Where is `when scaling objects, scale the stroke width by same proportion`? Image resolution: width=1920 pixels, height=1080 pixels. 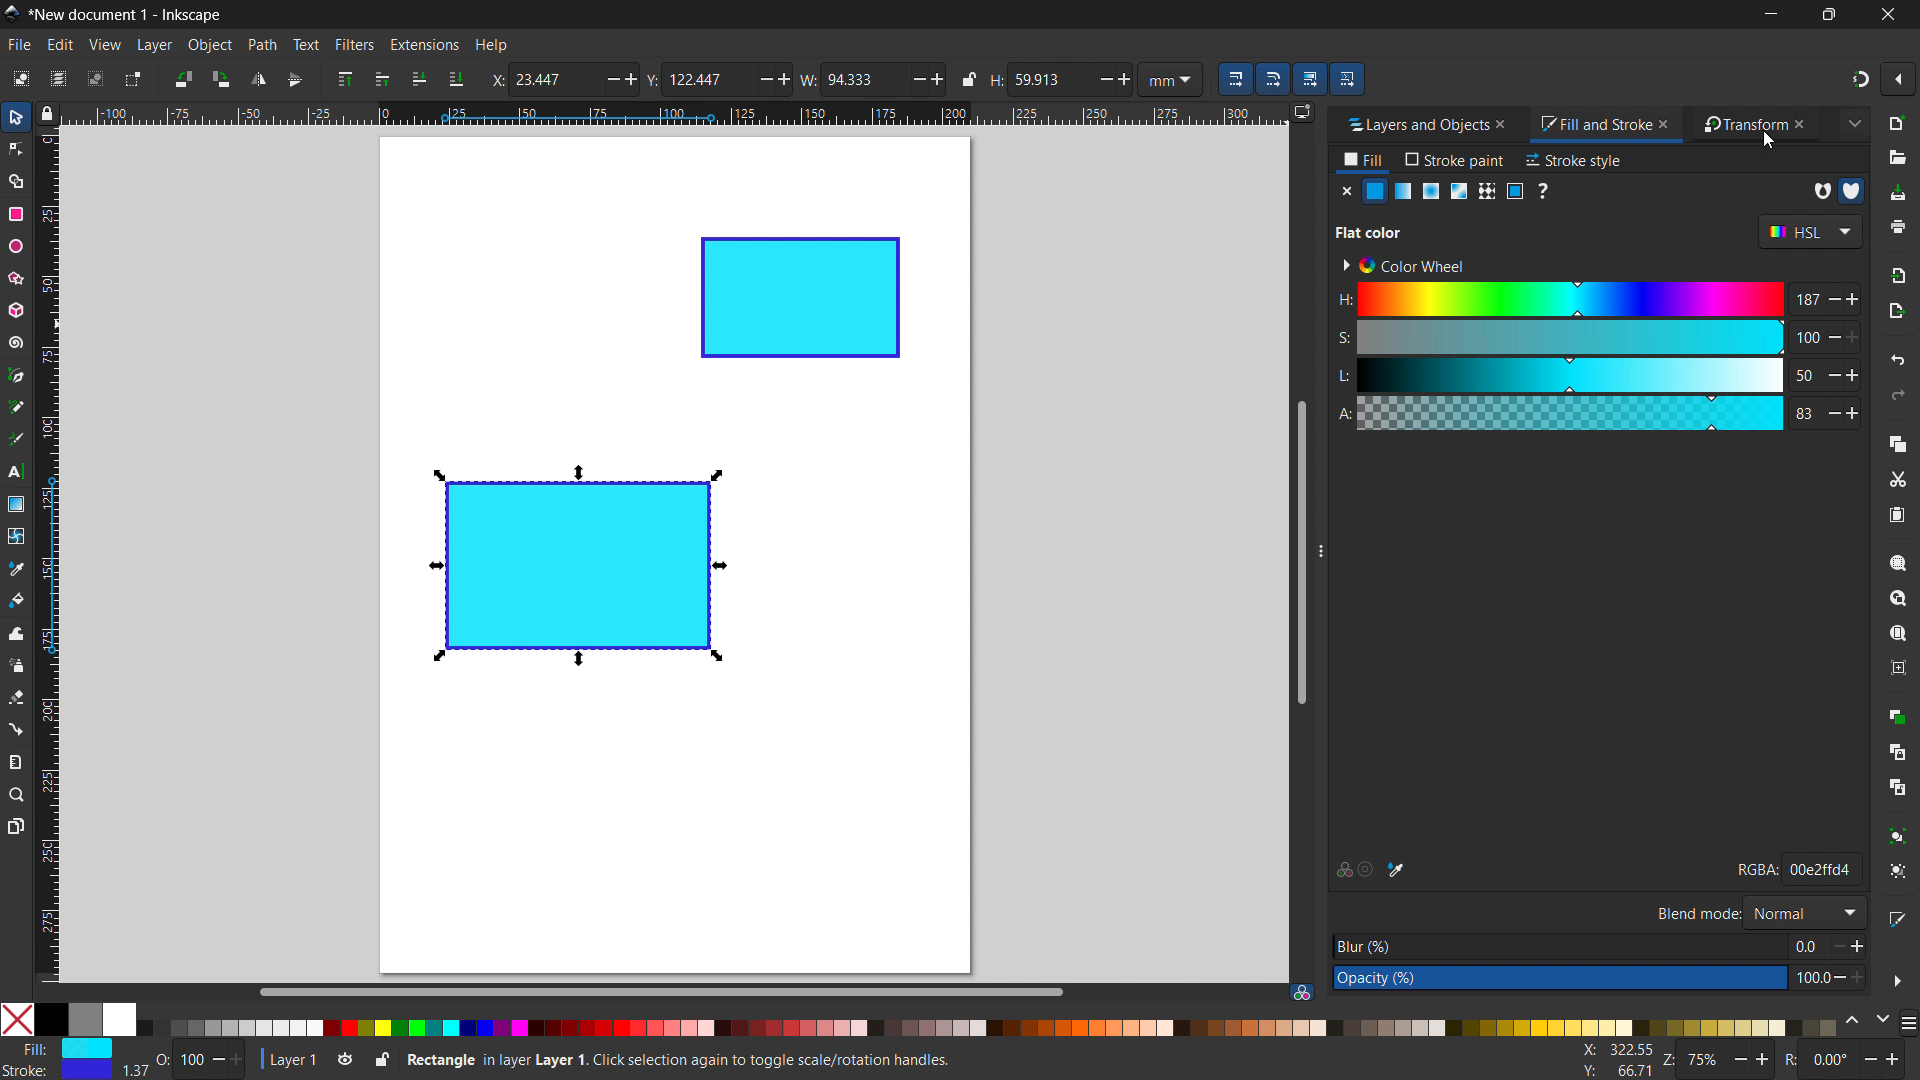
when scaling objects, scale the stroke width by same proportion is located at coordinates (1235, 79).